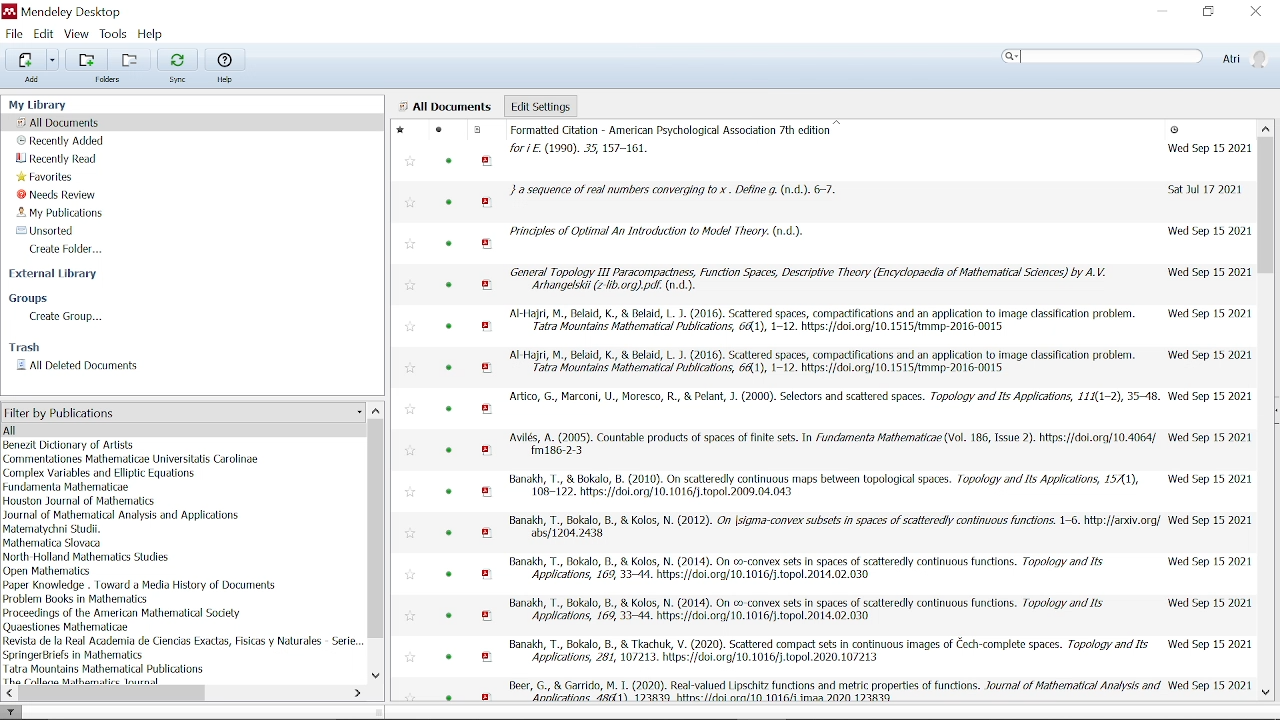  I want to click on status, so click(450, 286).